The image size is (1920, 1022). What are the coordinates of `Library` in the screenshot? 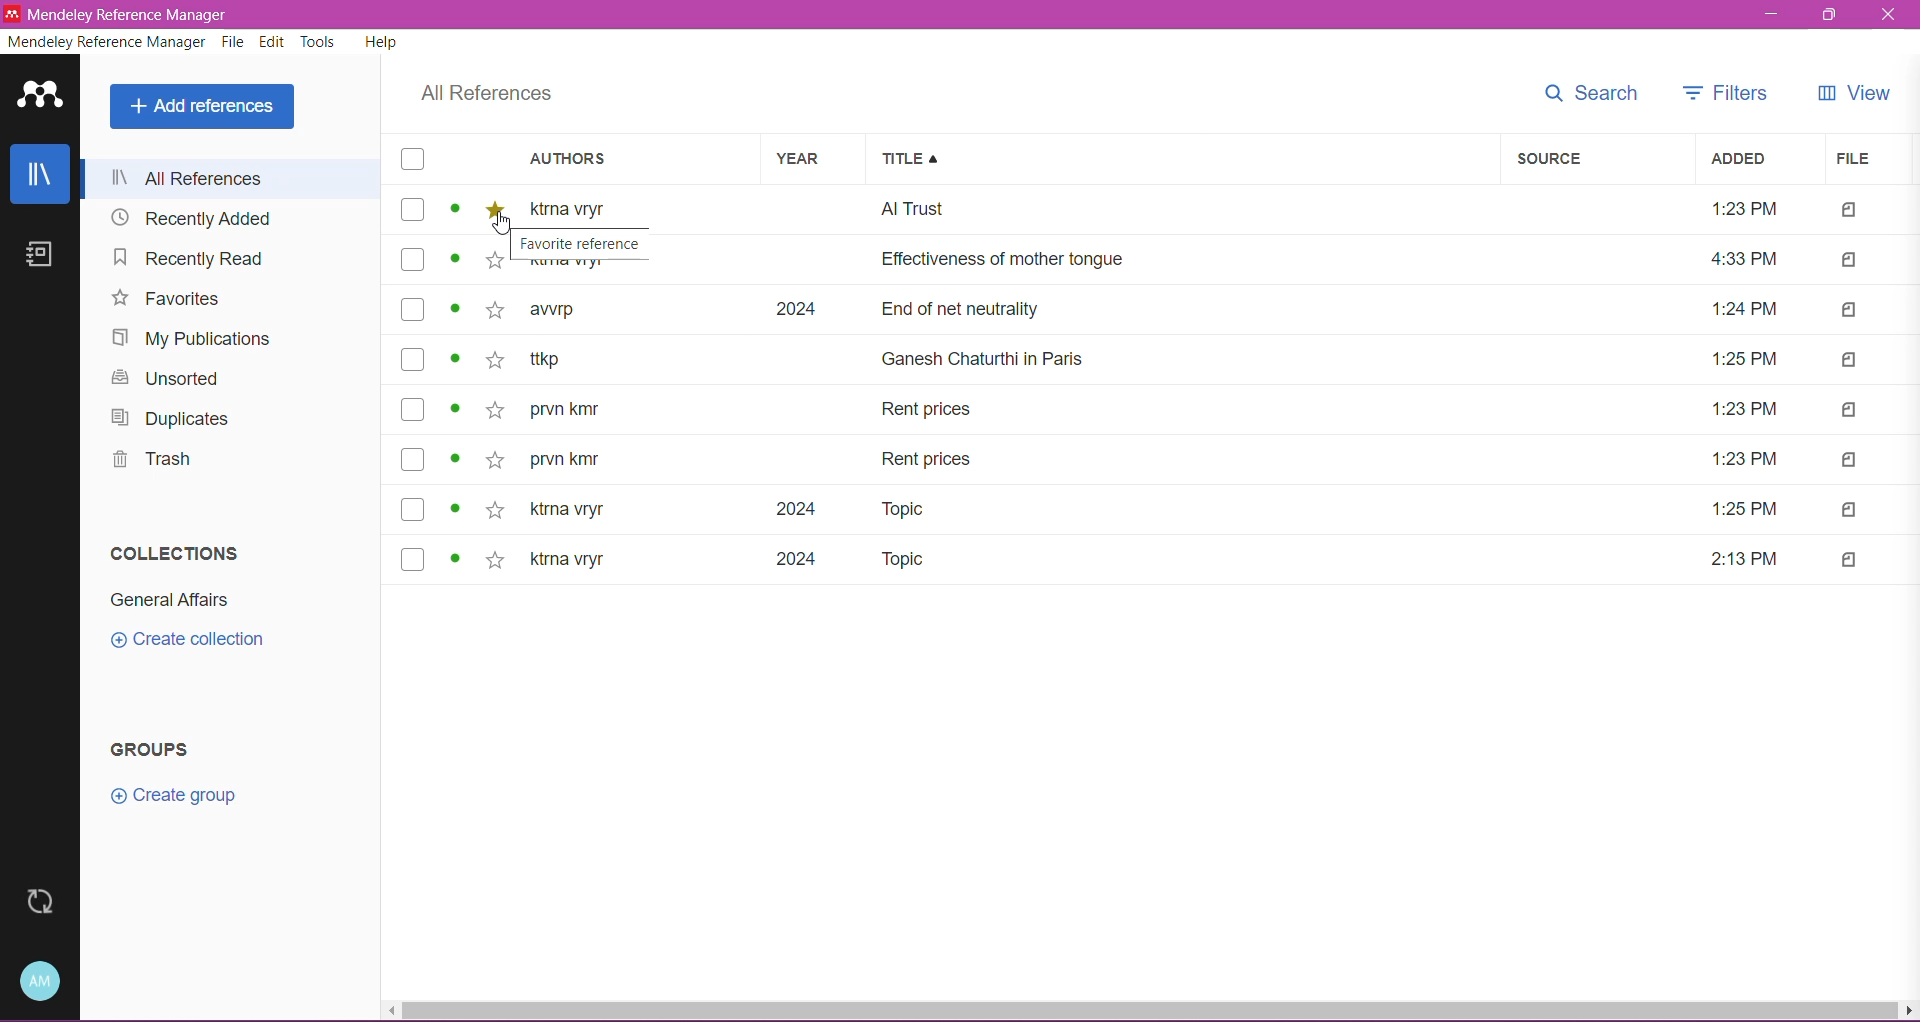 It's located at (39, 174).